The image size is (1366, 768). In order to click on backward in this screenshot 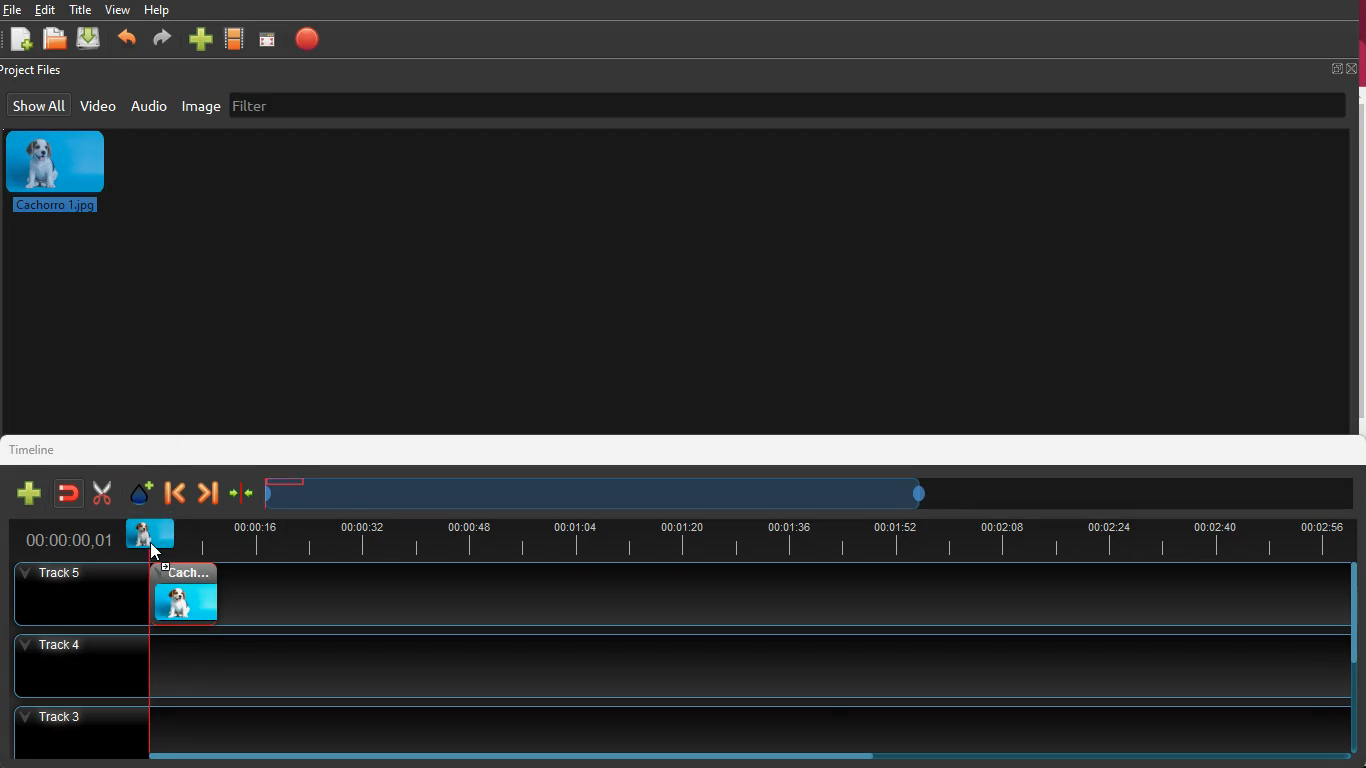, I will do `click(174, 493)`.